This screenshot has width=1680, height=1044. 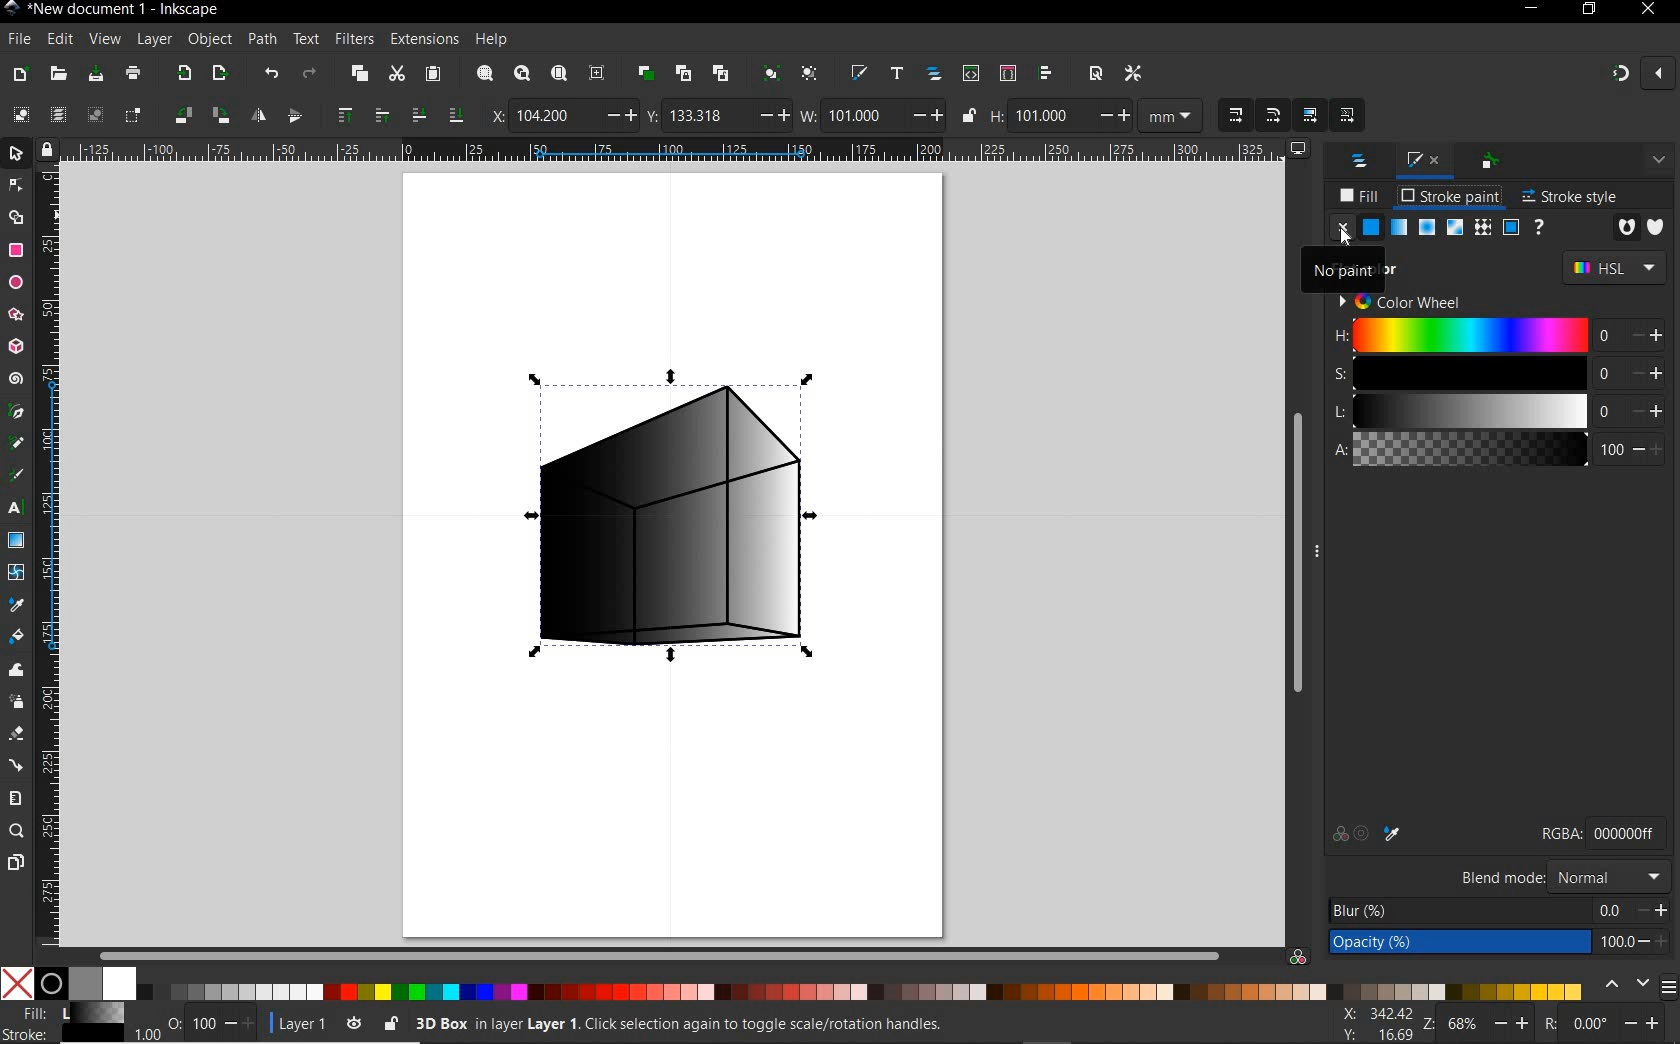 What do you see at coordinates (261, 114) in the screenshot?
I see `OBJECT FLIP` at bounding box center [261, 114].